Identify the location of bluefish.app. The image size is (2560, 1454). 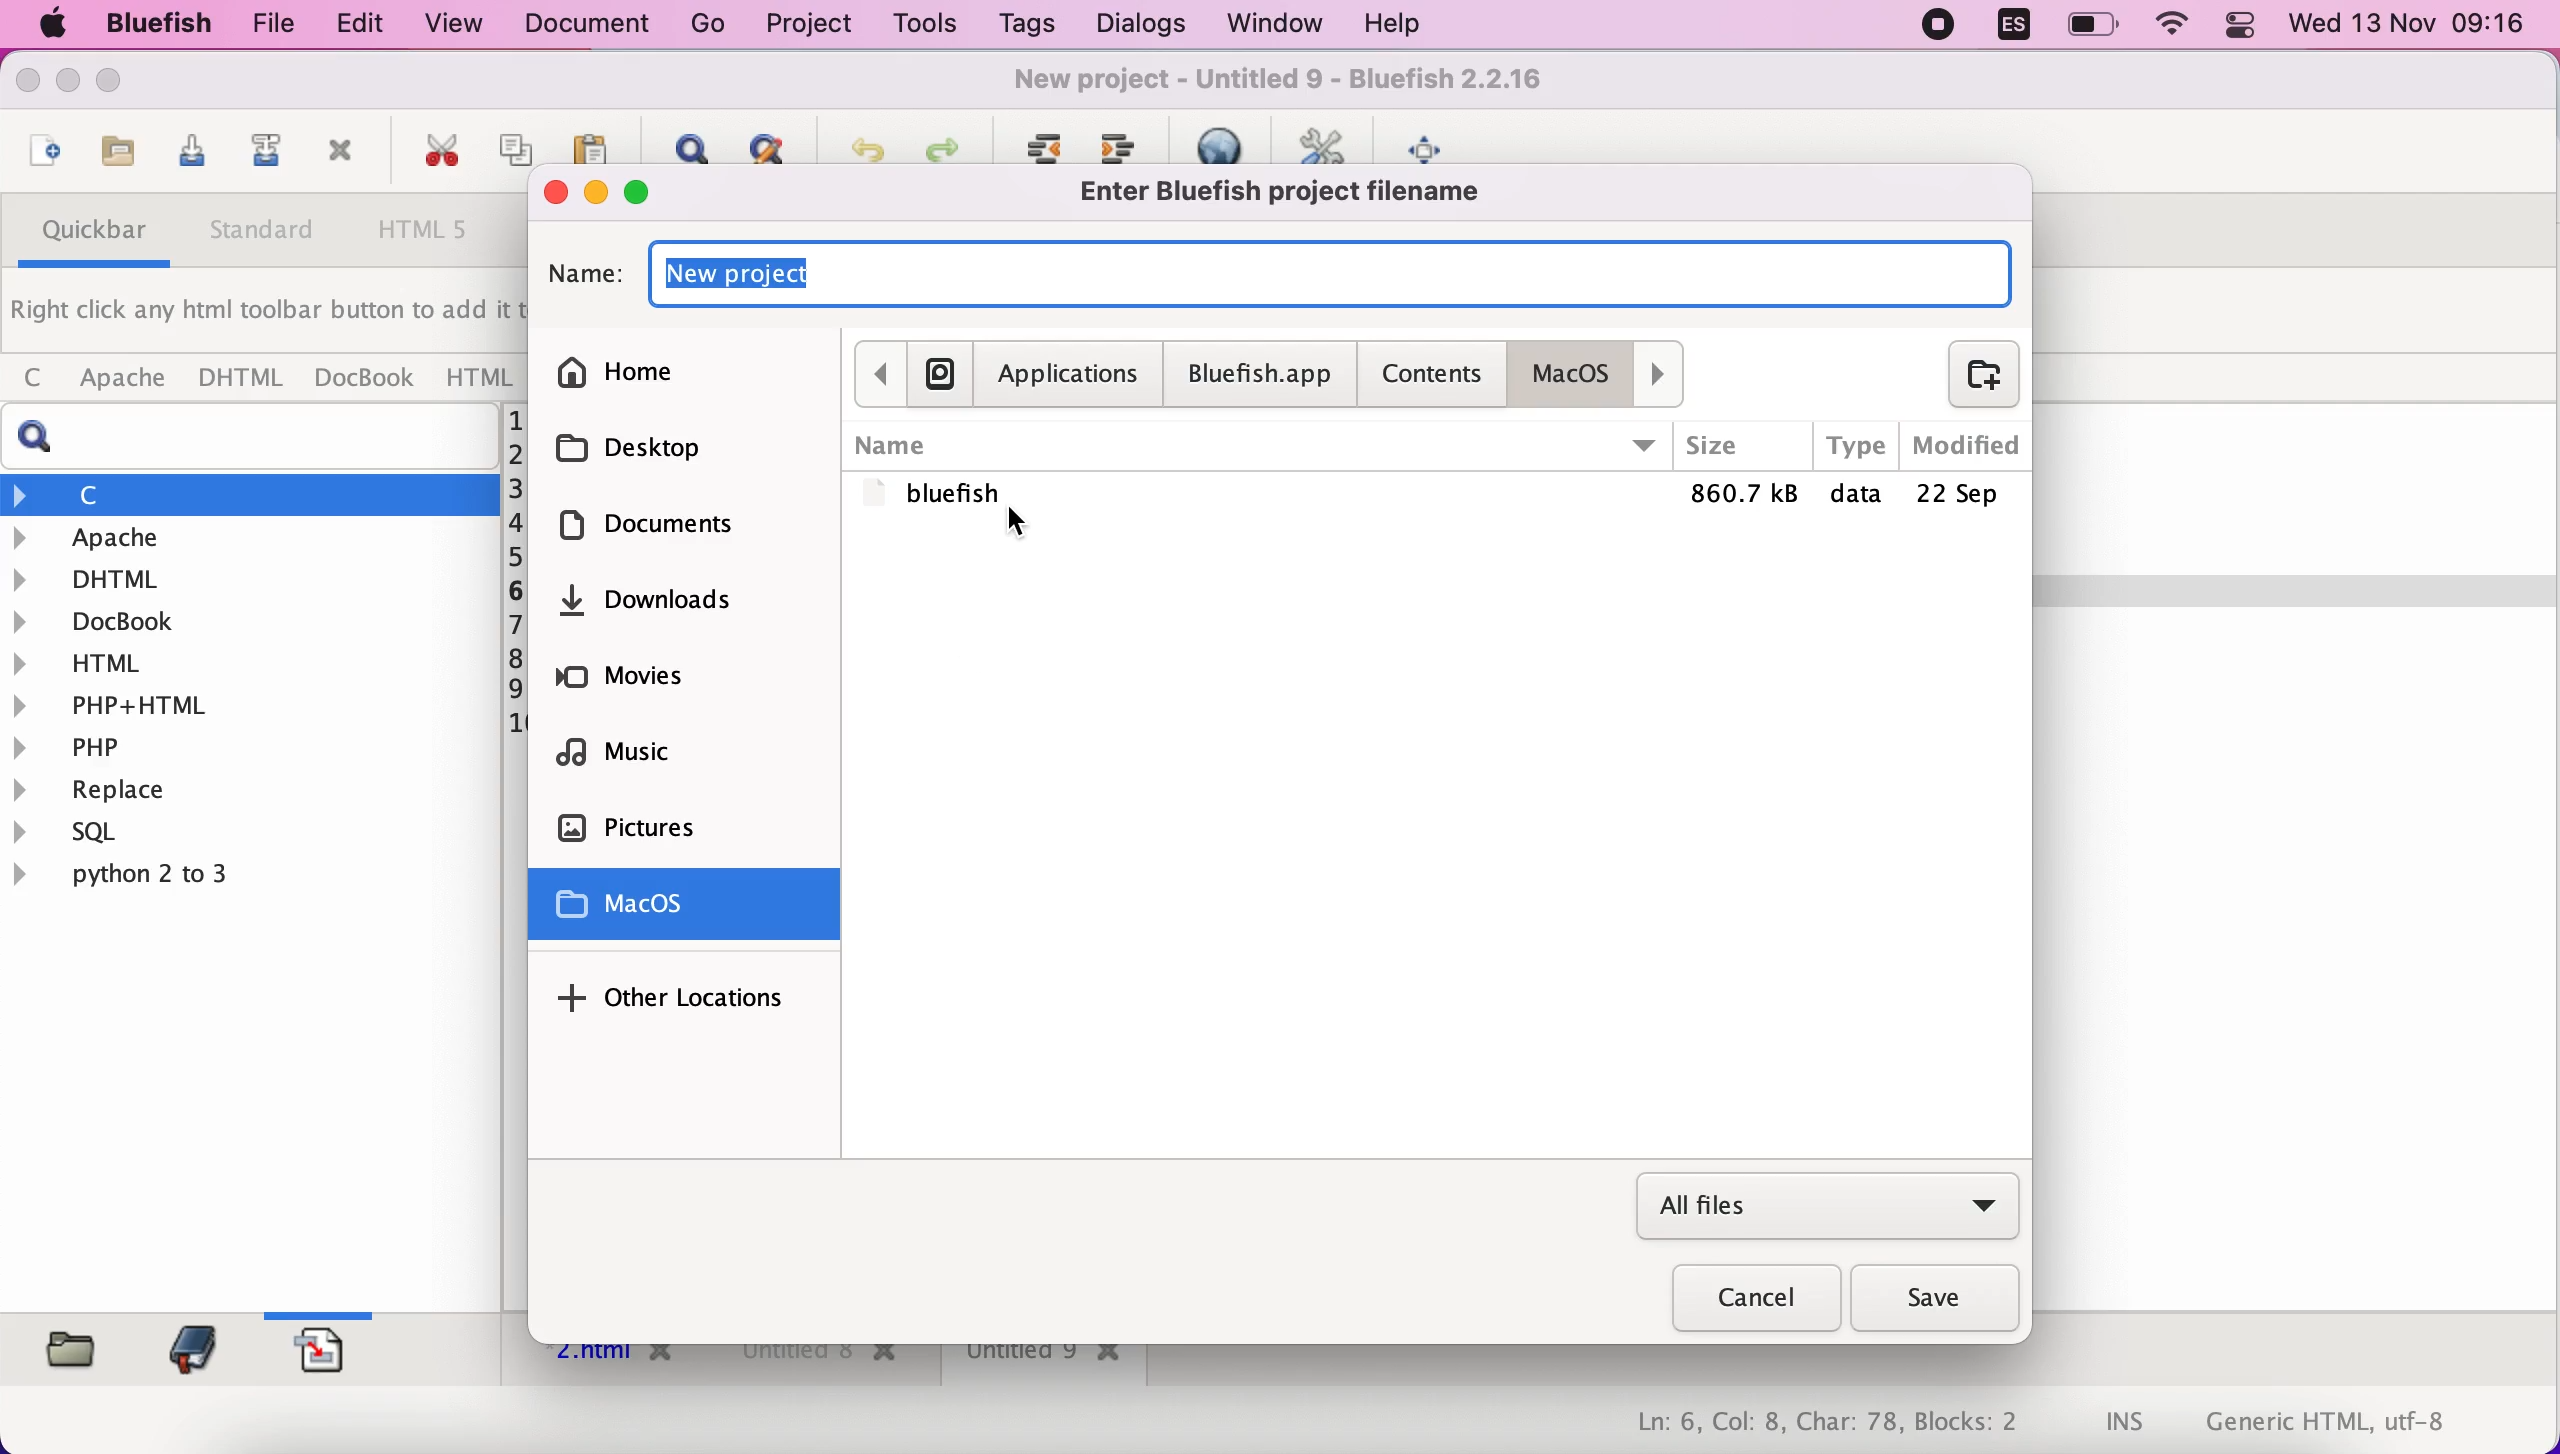
(1258, 377).